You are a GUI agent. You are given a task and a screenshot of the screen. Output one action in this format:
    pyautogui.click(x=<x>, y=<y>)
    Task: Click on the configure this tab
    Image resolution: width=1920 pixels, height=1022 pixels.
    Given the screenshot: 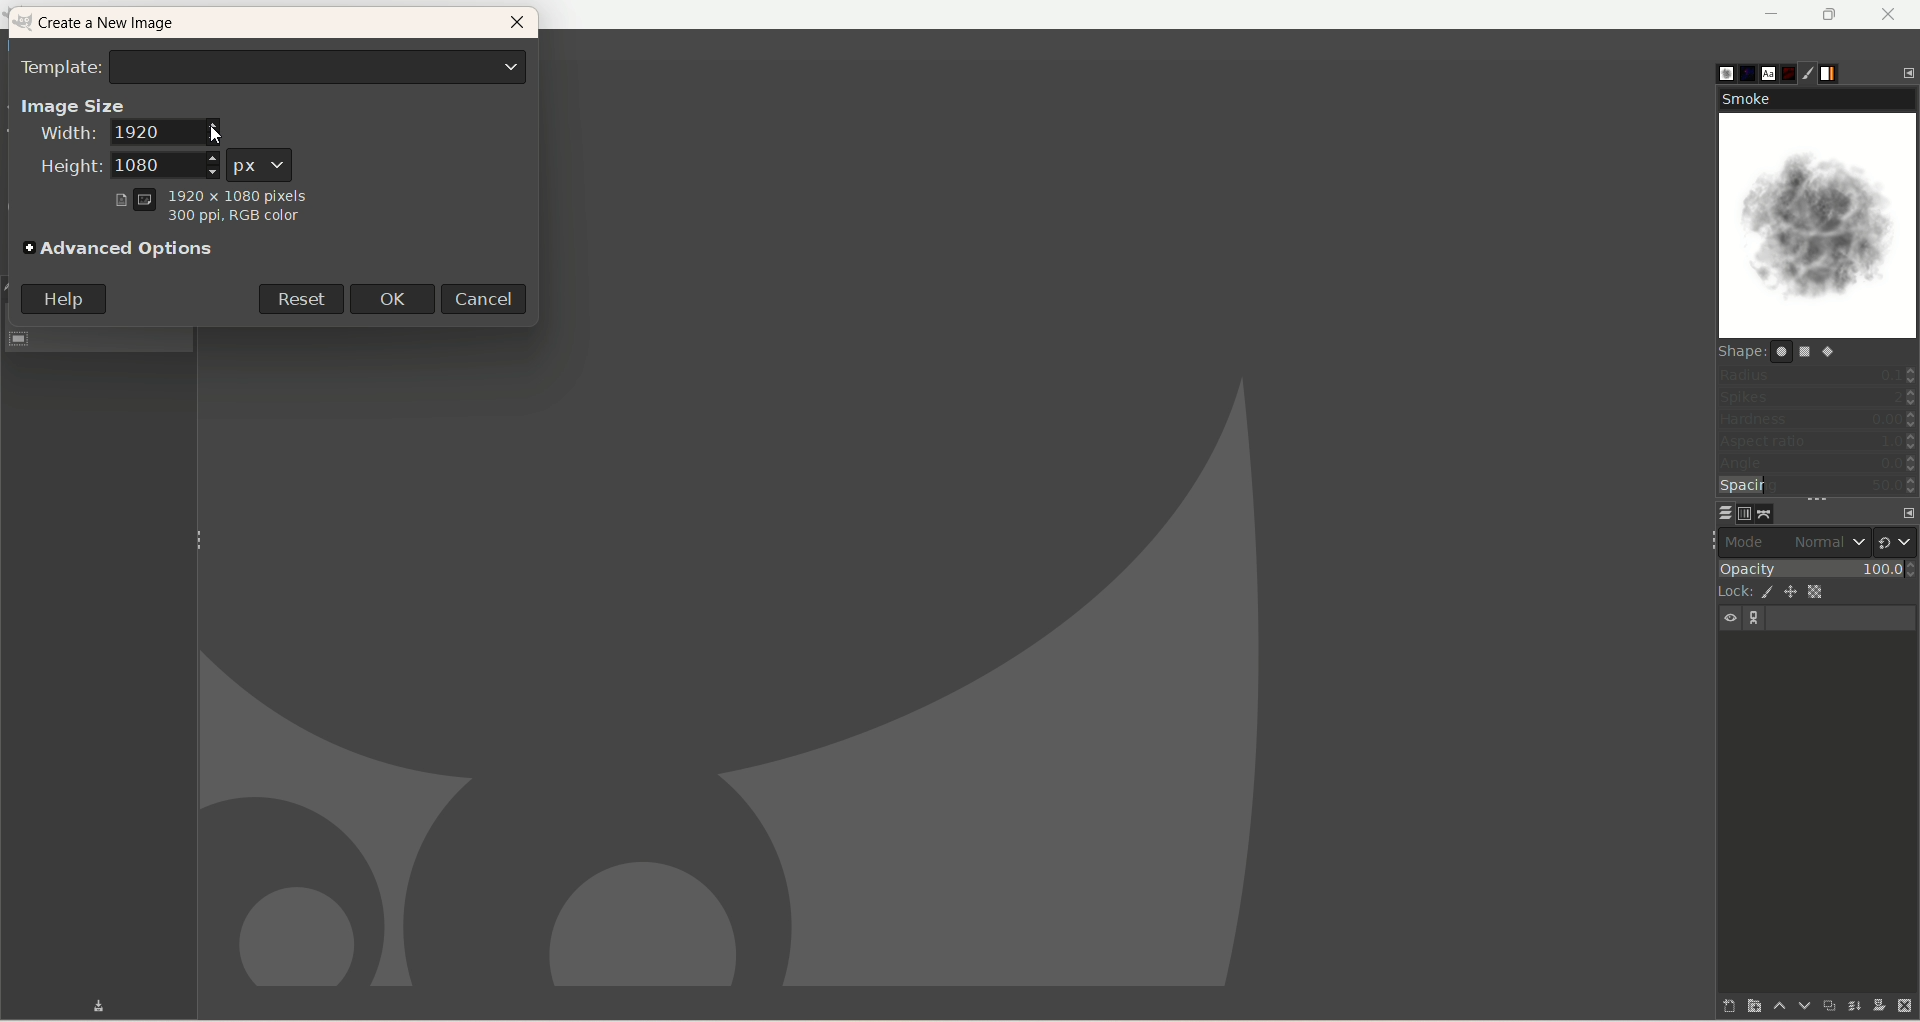 What is the action you would take?
    pyautogui.click(x=1908, y=71)
    